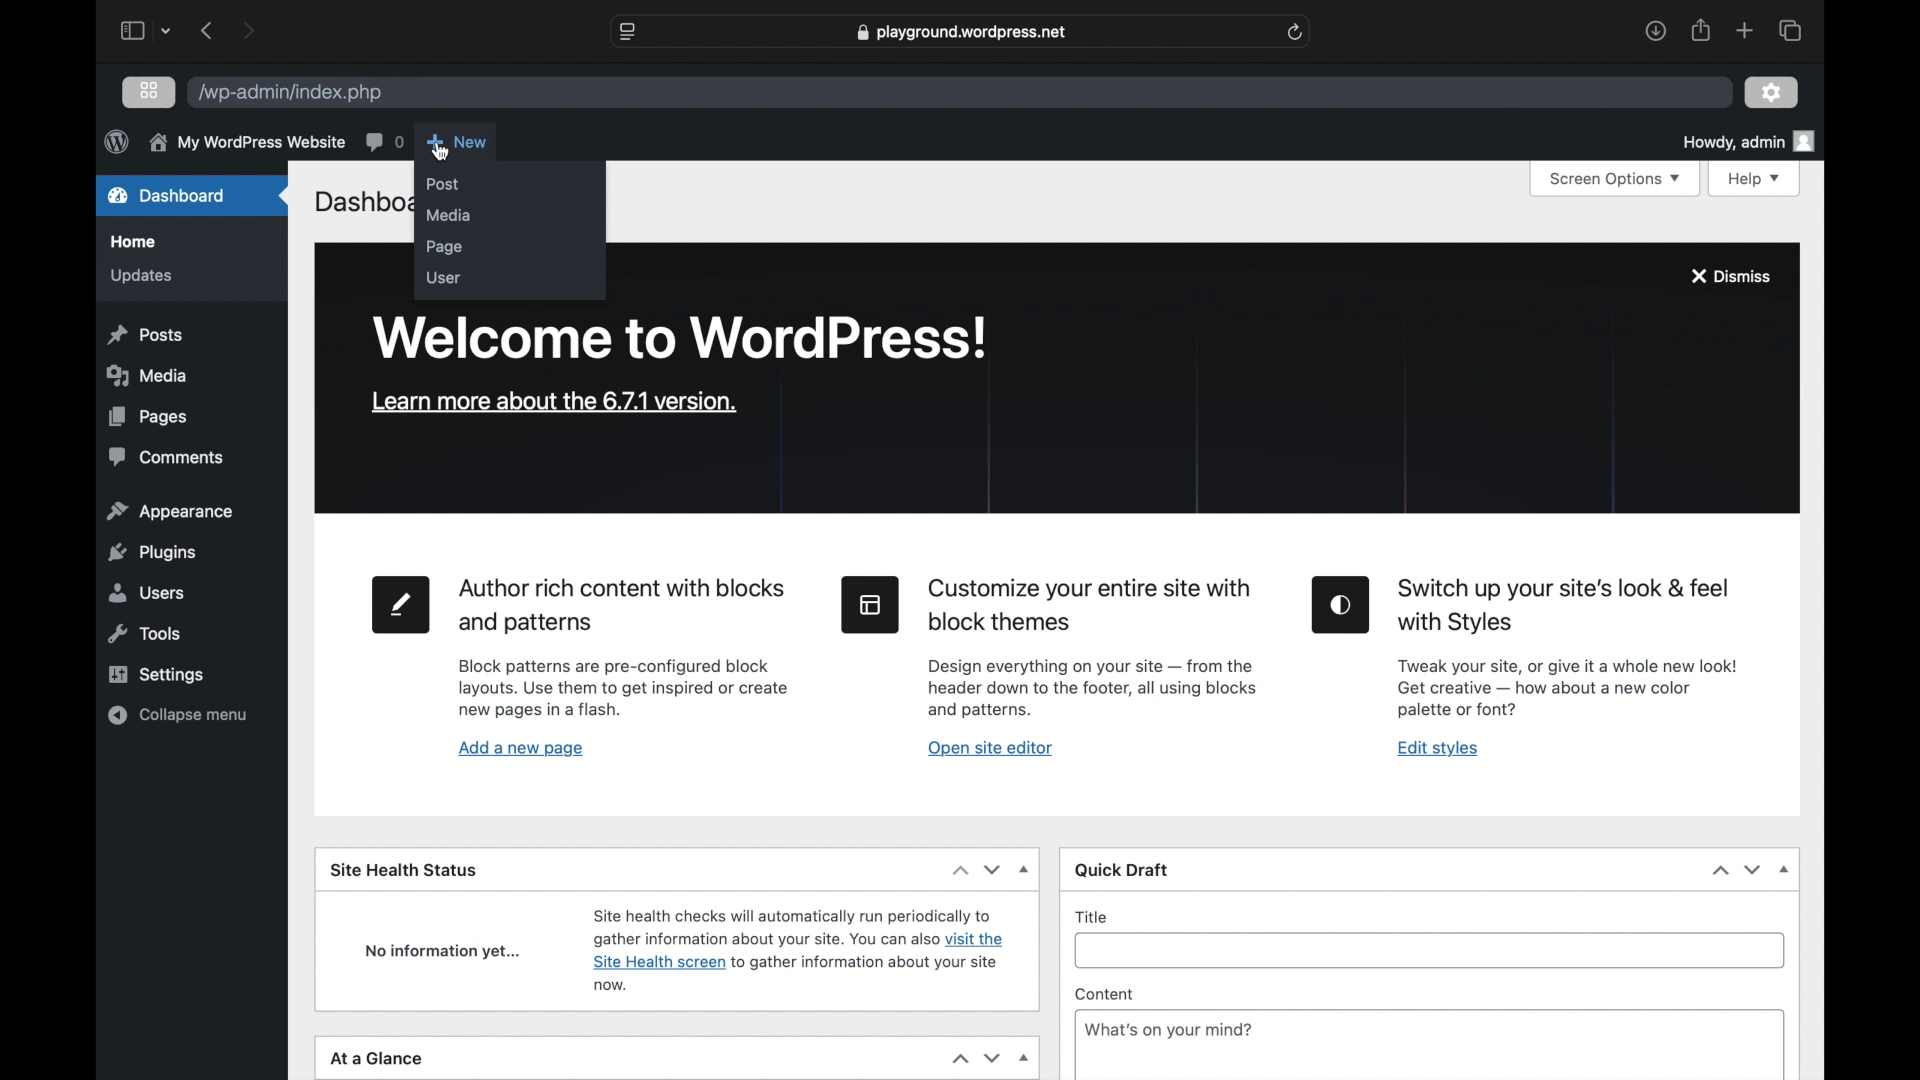 The image size is (1920, 1080). What do you see at coordinates (990, 748) in the screenshot?
I see `open site editor` at bounding box center [990, 748].